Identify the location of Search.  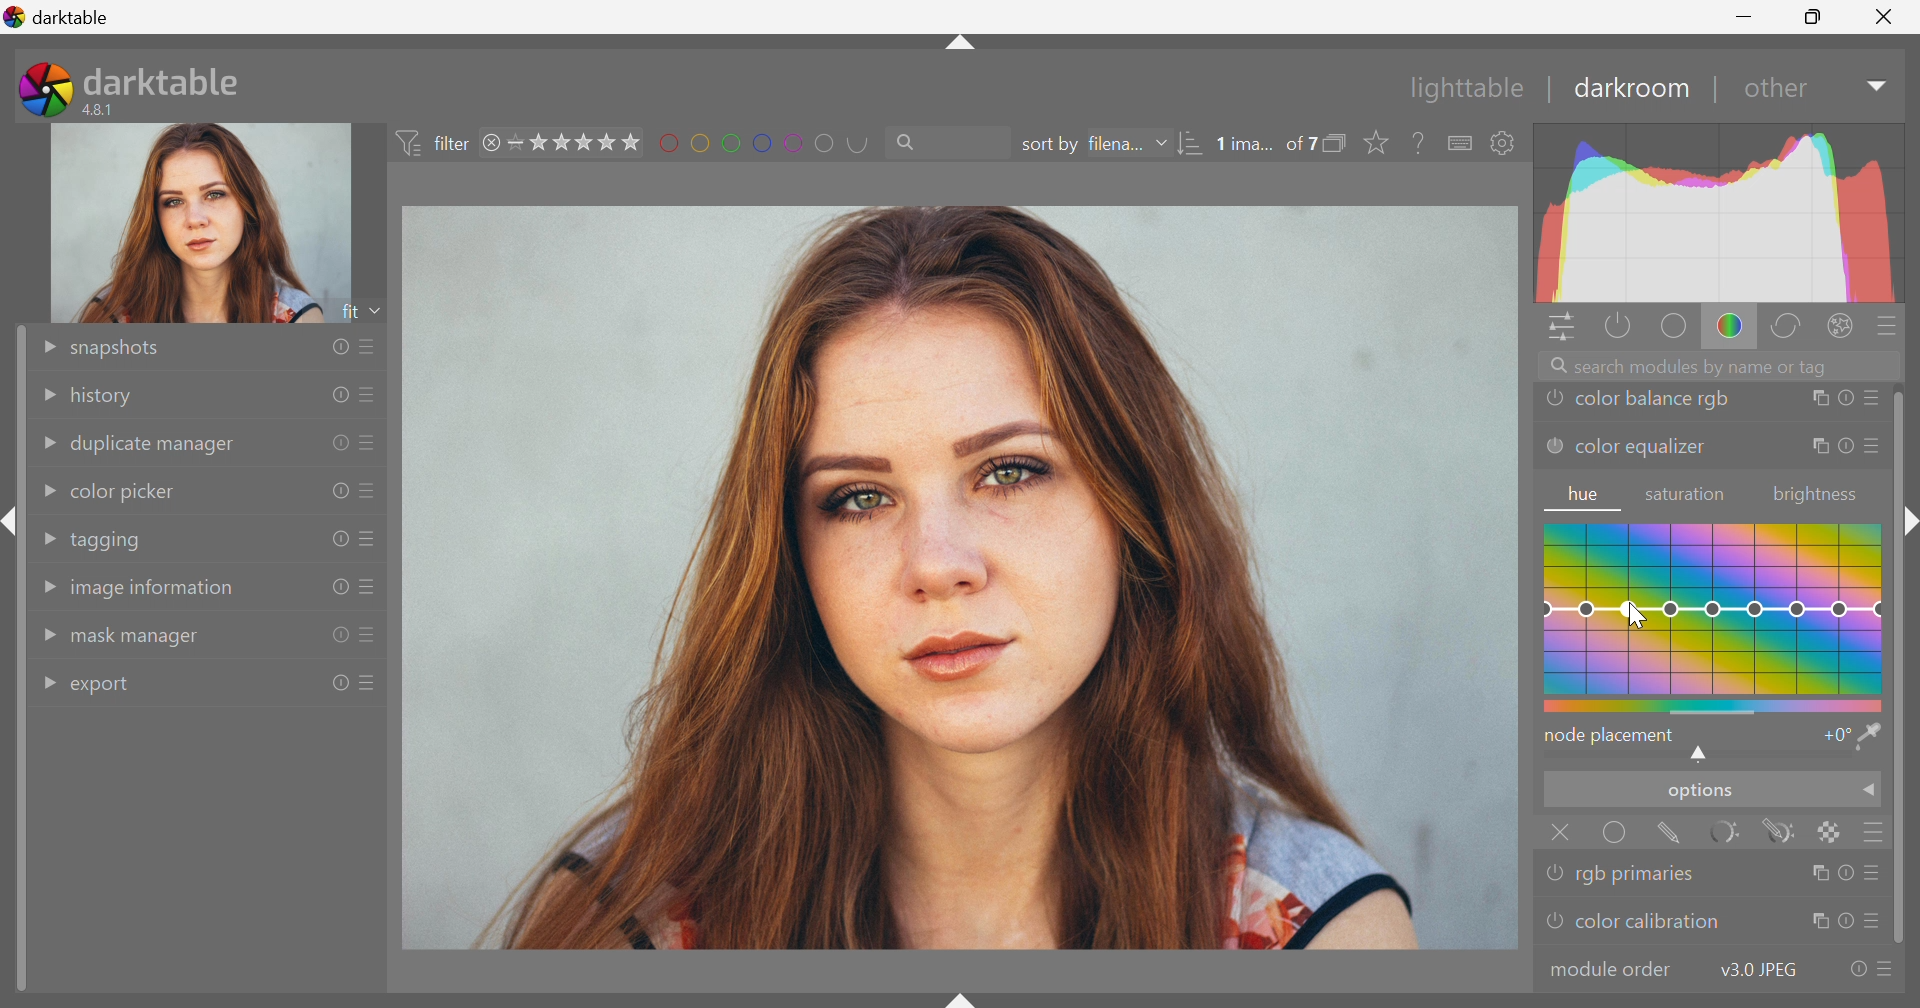
(914, 143).